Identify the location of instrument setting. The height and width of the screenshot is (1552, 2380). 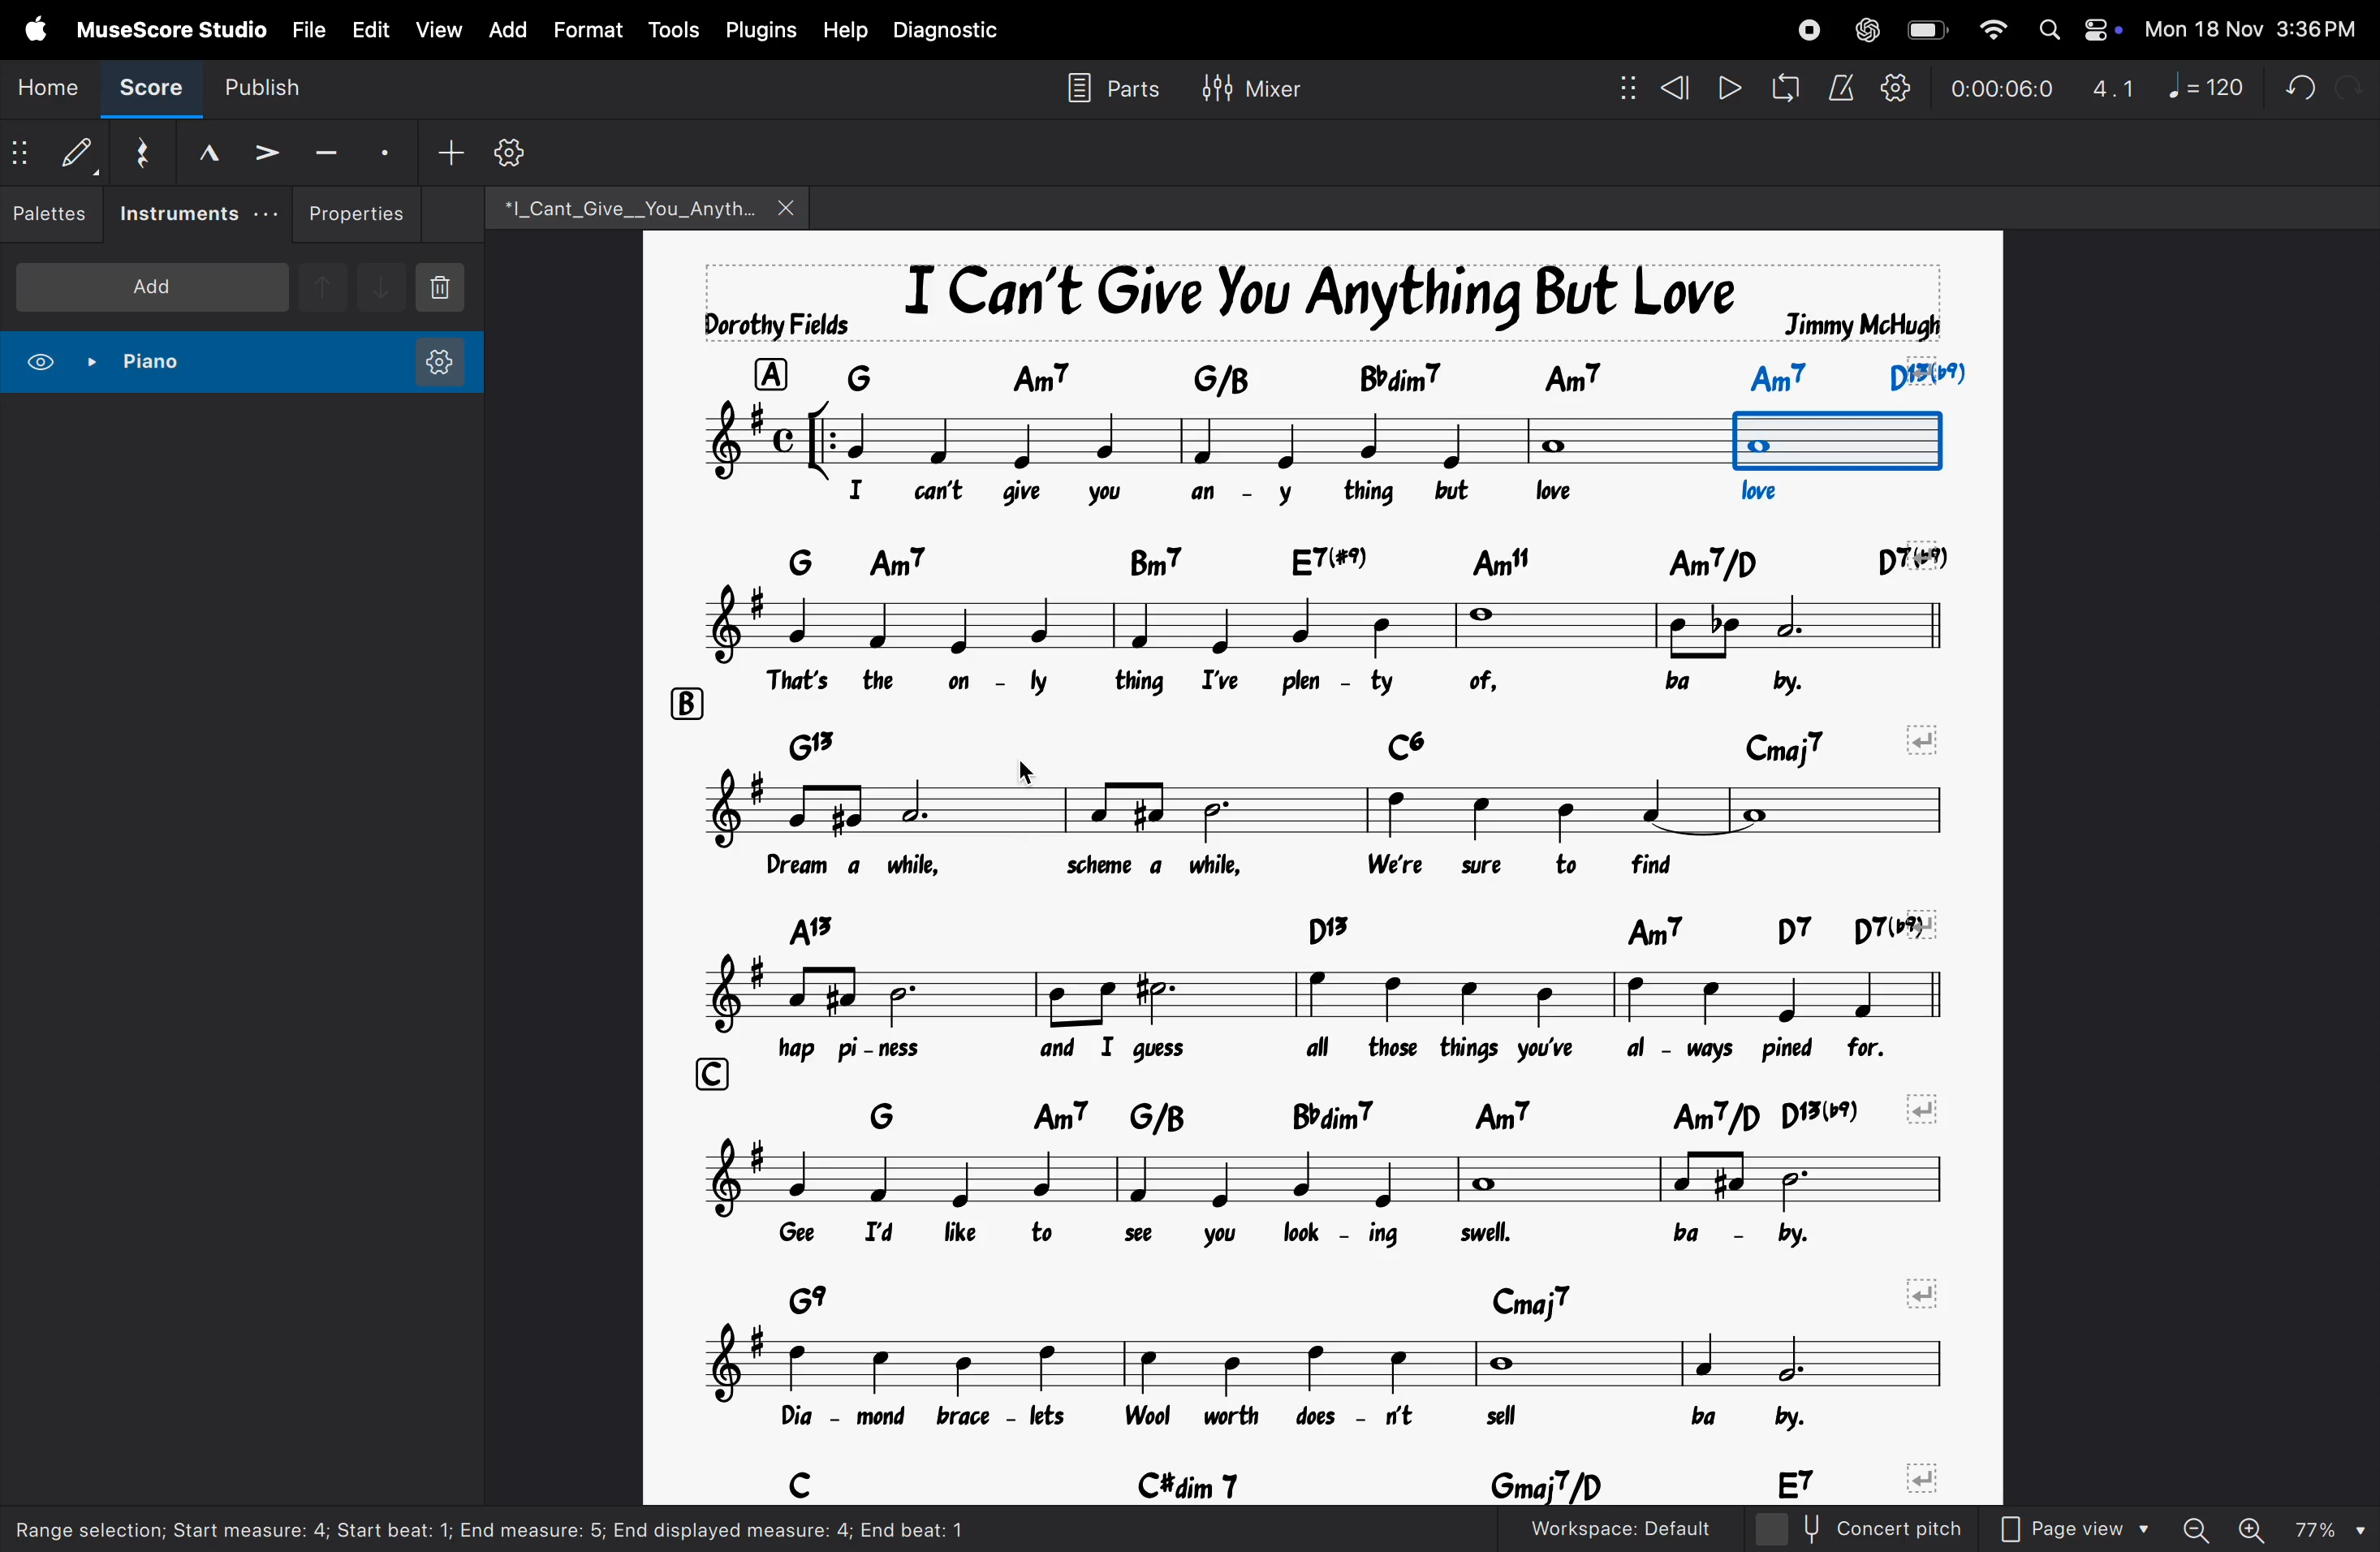
(438, 365).